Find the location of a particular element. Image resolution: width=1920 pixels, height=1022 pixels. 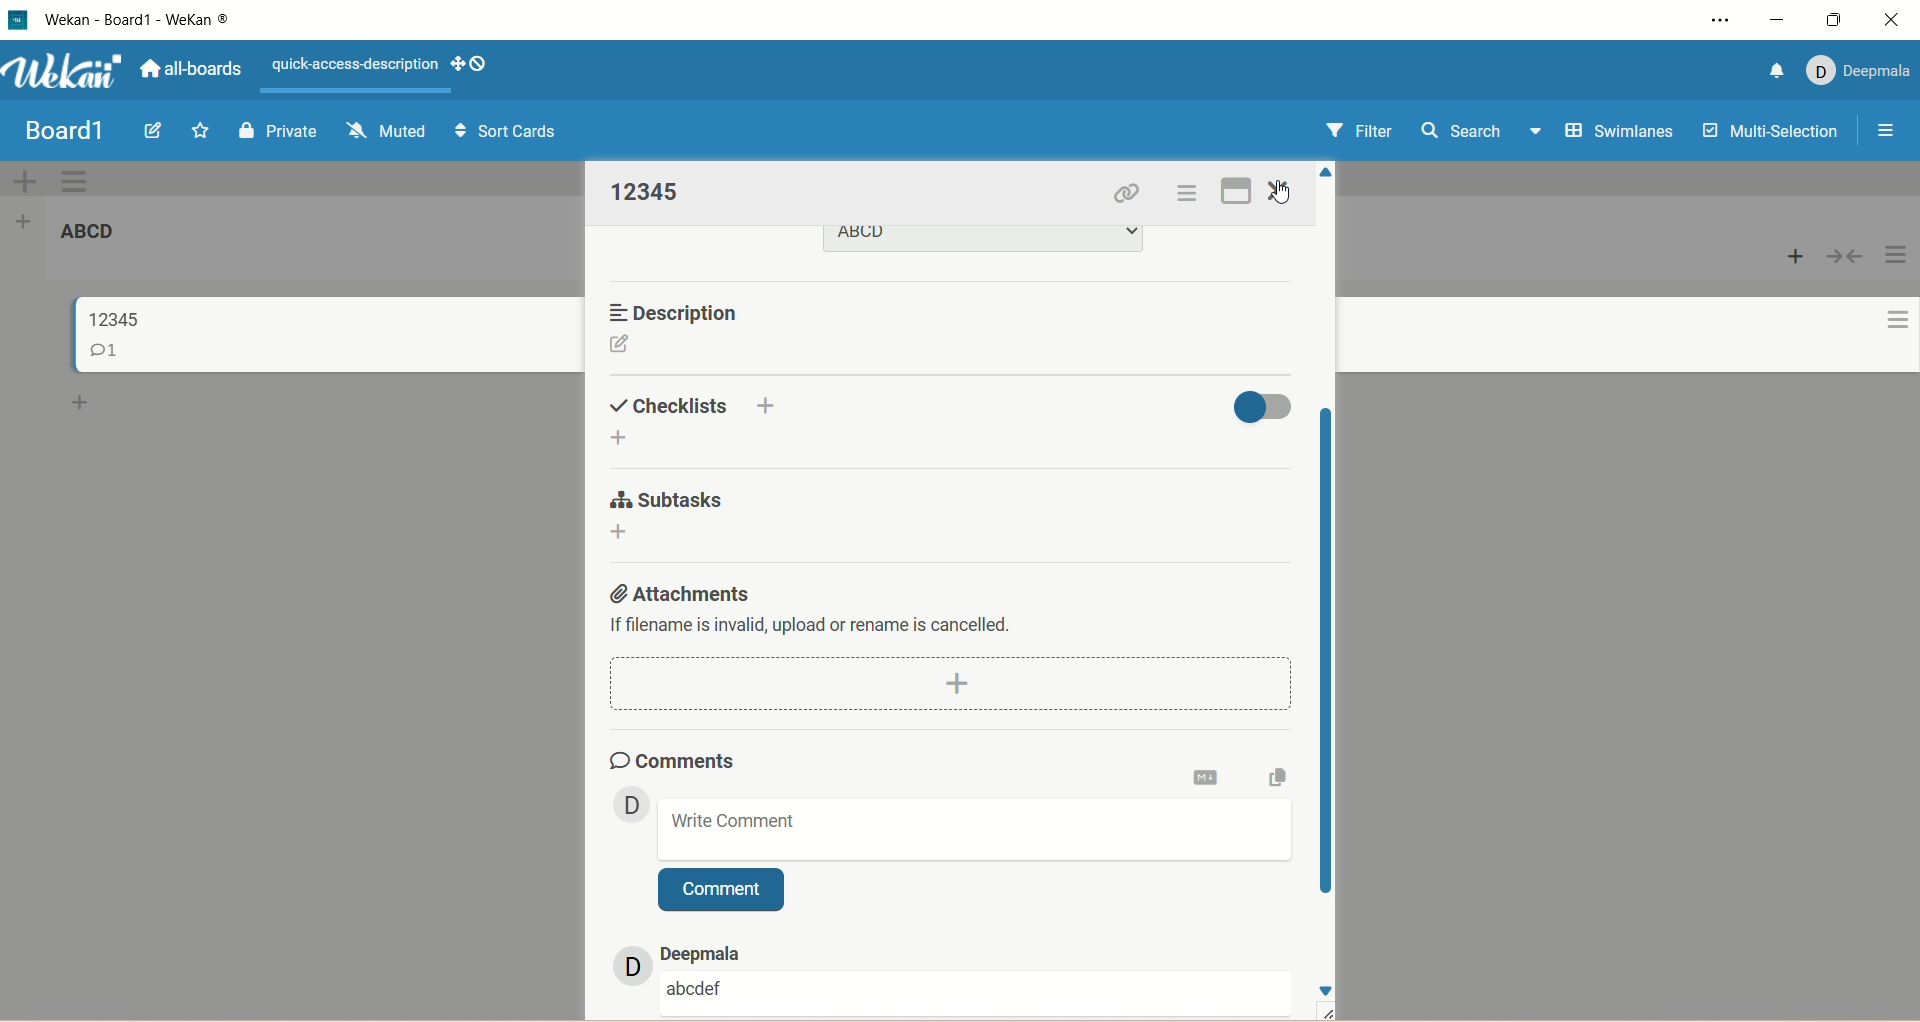

comment is located at coordinates (721, 891).